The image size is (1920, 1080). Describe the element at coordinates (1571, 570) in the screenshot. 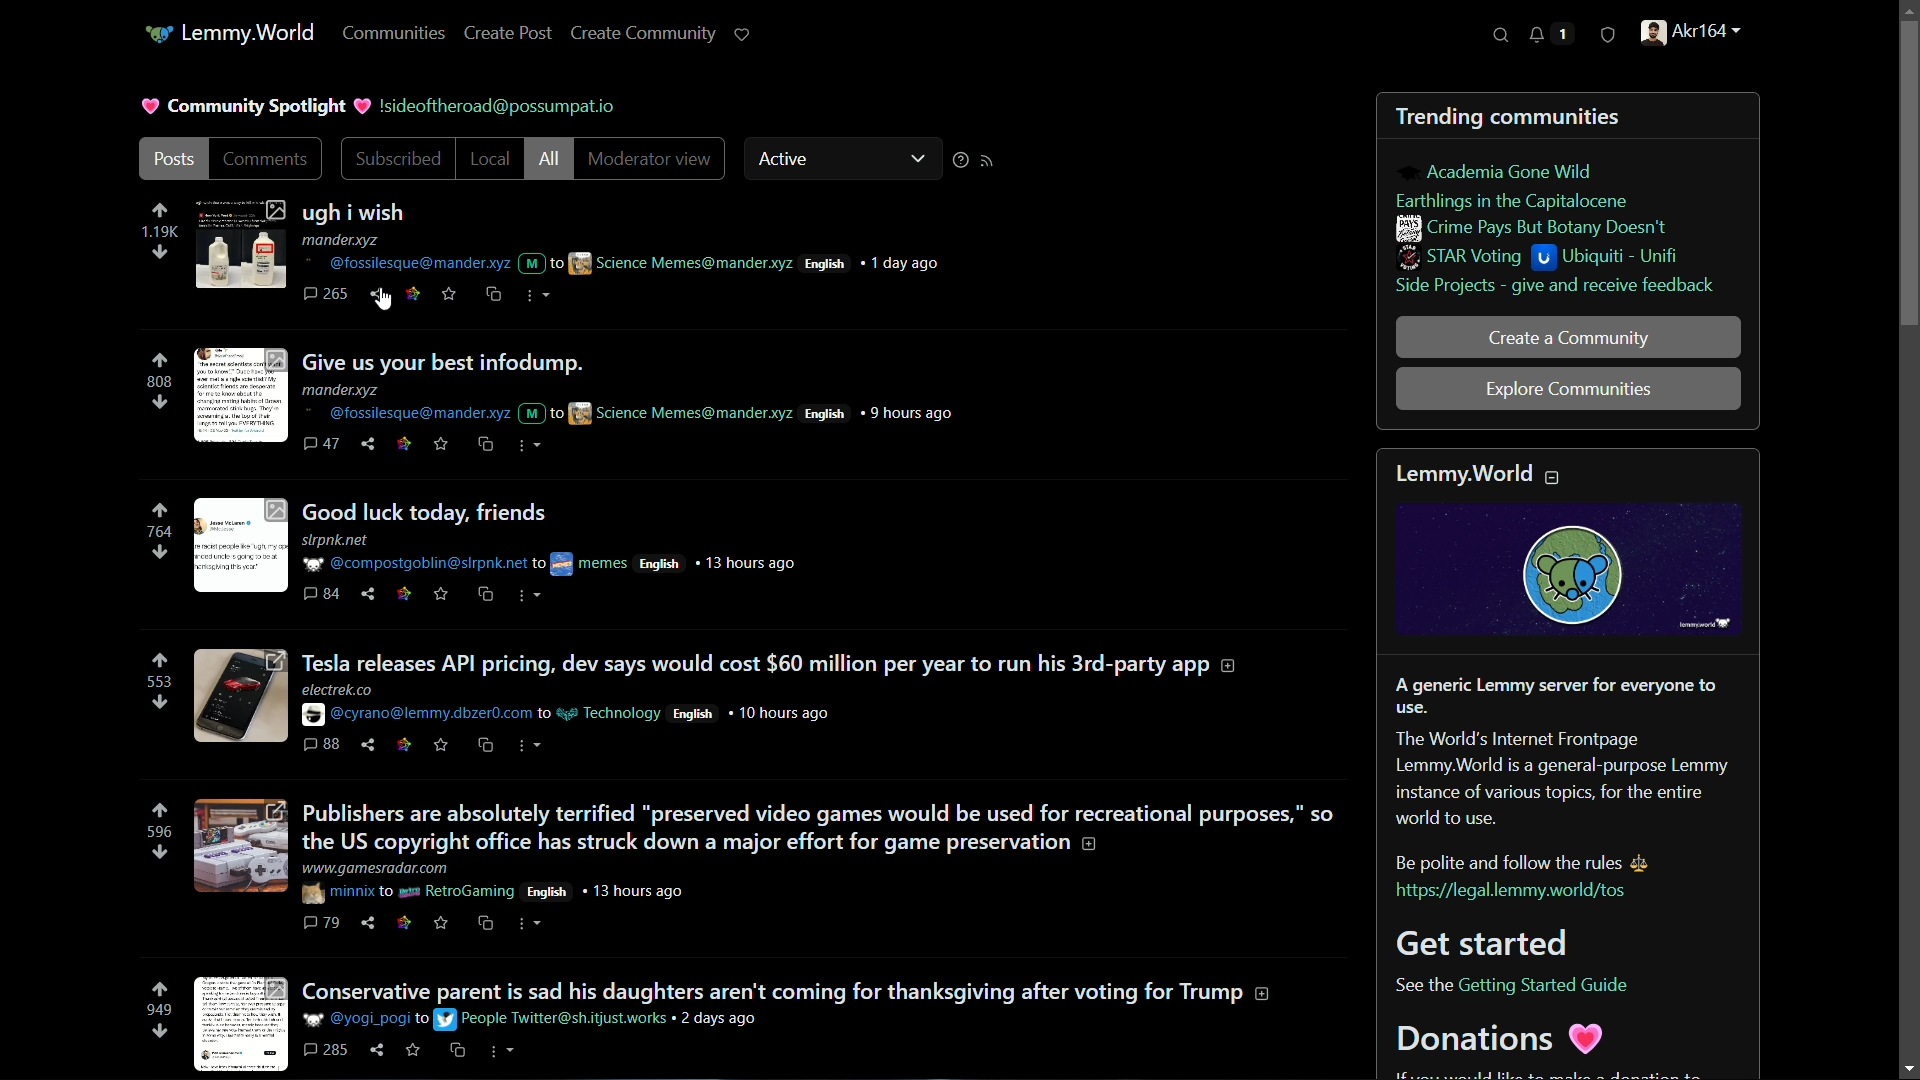

I see `logo` at that location.